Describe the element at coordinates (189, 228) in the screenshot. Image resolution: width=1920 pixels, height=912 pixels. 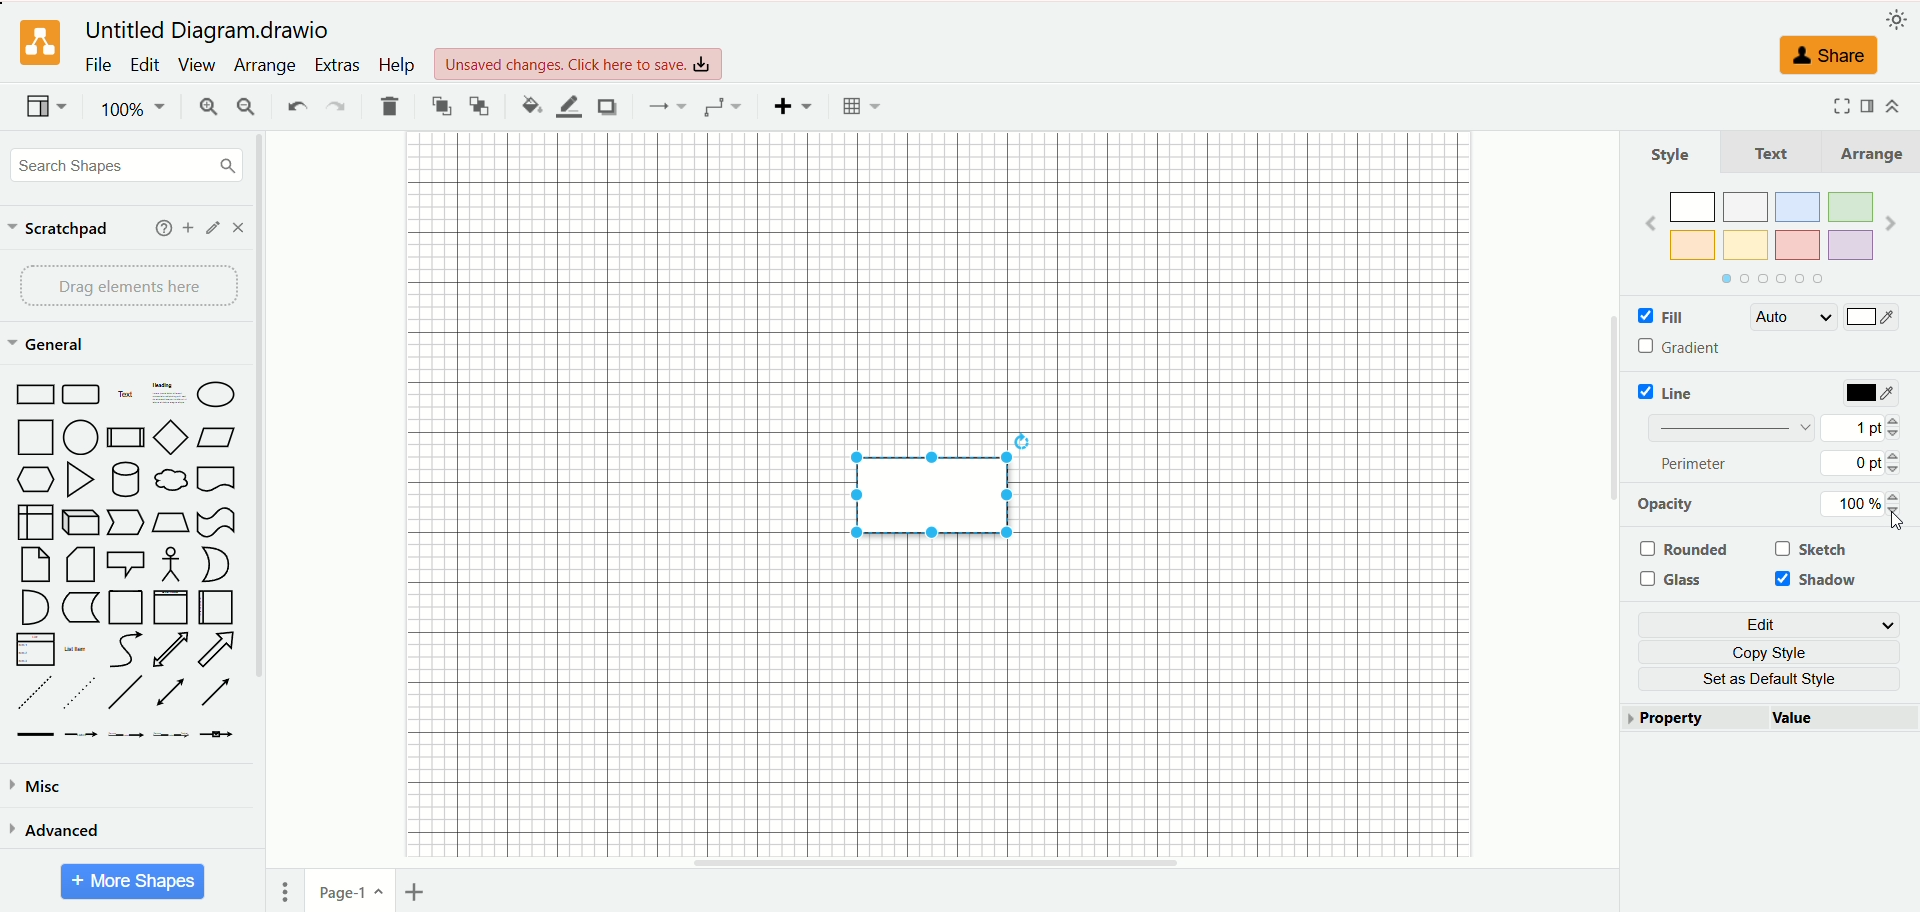
I see `add` at that location.